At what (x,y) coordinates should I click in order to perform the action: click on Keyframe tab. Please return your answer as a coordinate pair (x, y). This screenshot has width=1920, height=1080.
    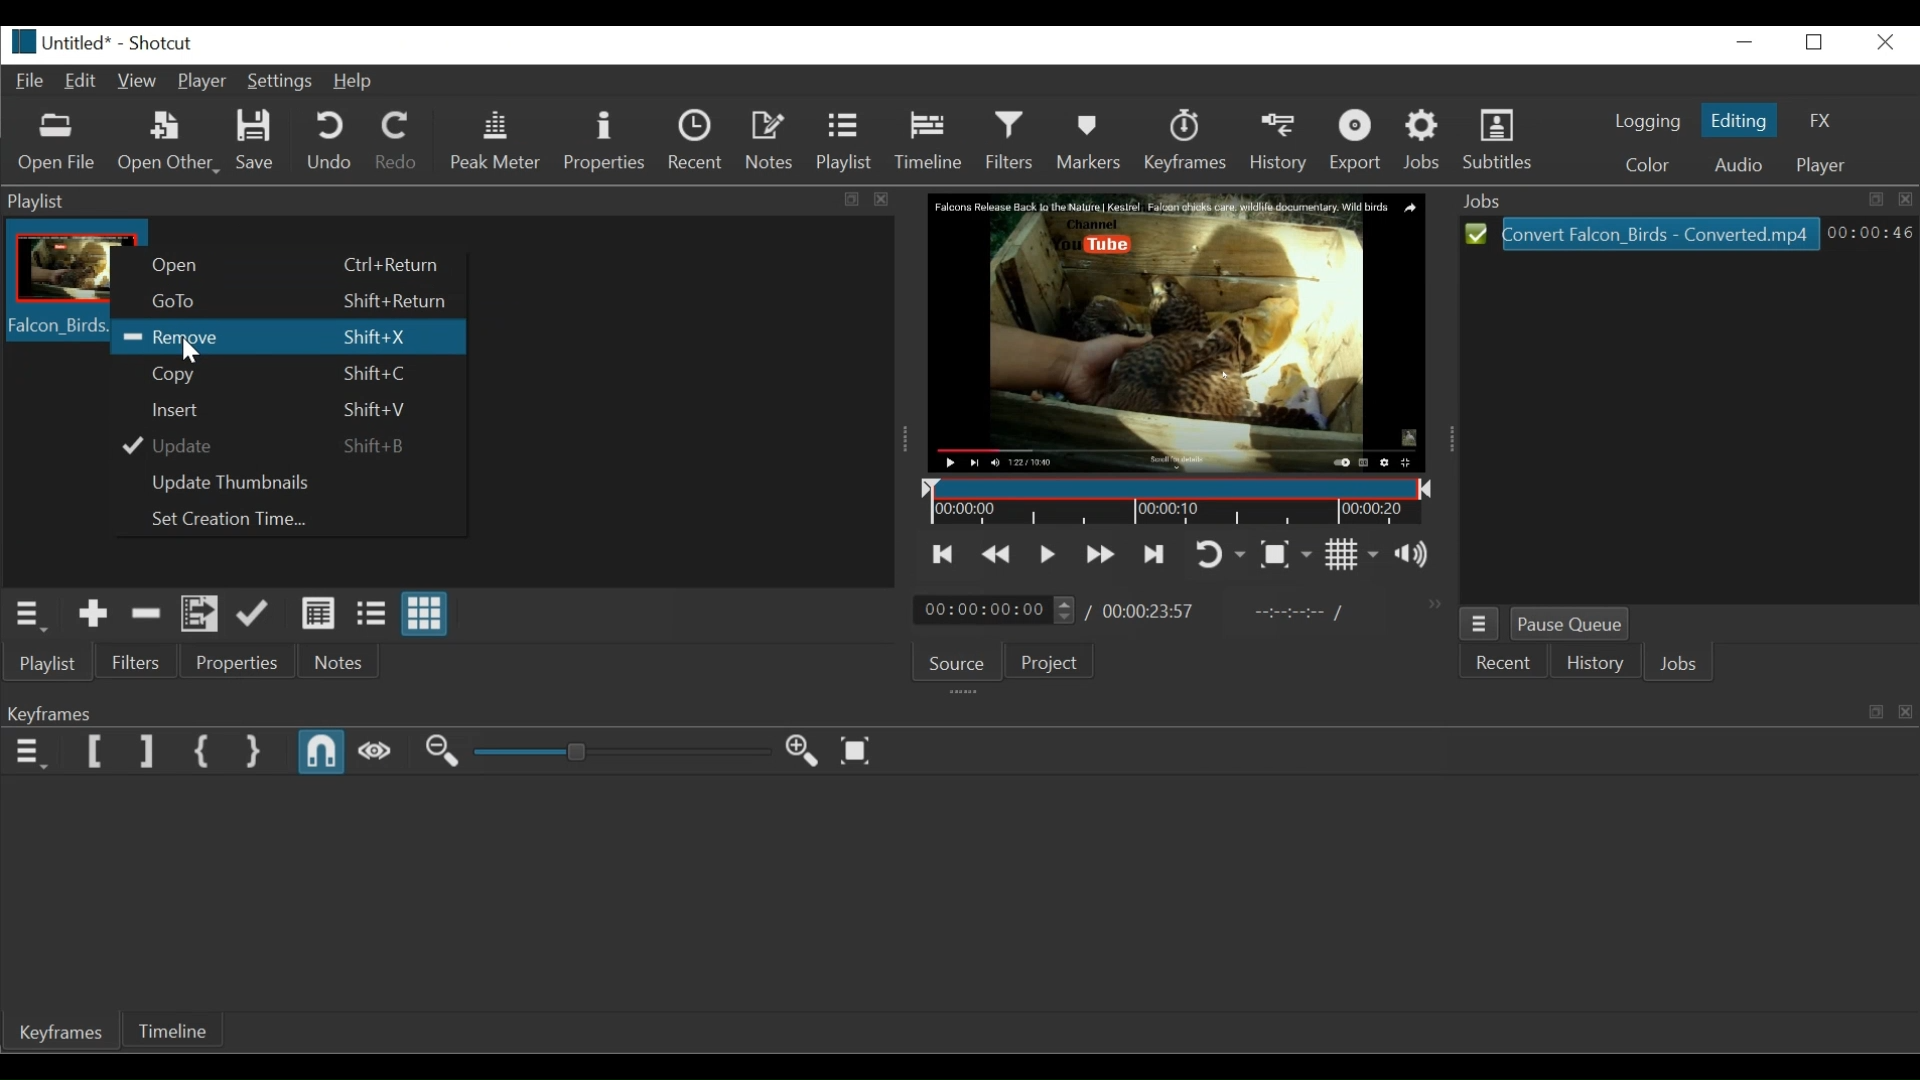
    Looking at the image, I should click on (914, 714).